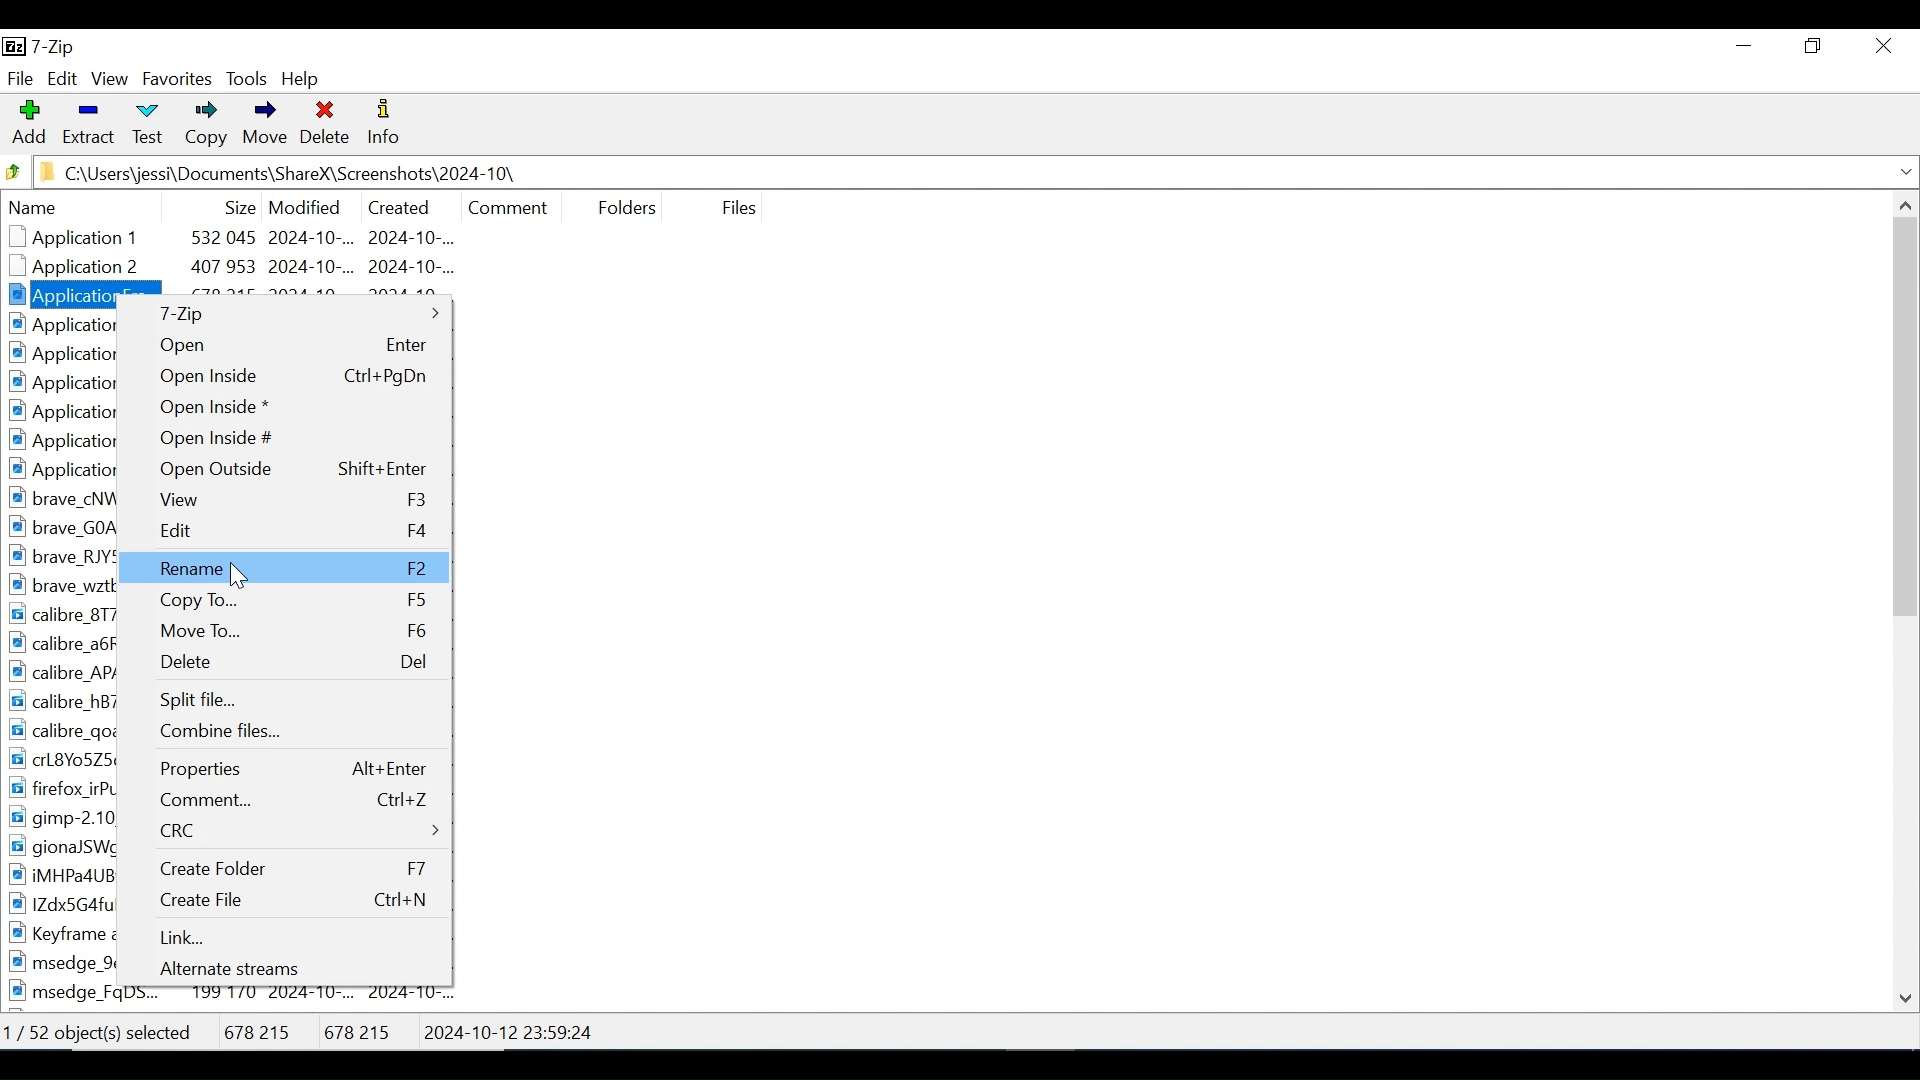 Image resolution: width=1920 pixels, height=1080 pixels. Describe the element at coordinates (305, 205) in the screenshot. I see `Date Modified` at that location.